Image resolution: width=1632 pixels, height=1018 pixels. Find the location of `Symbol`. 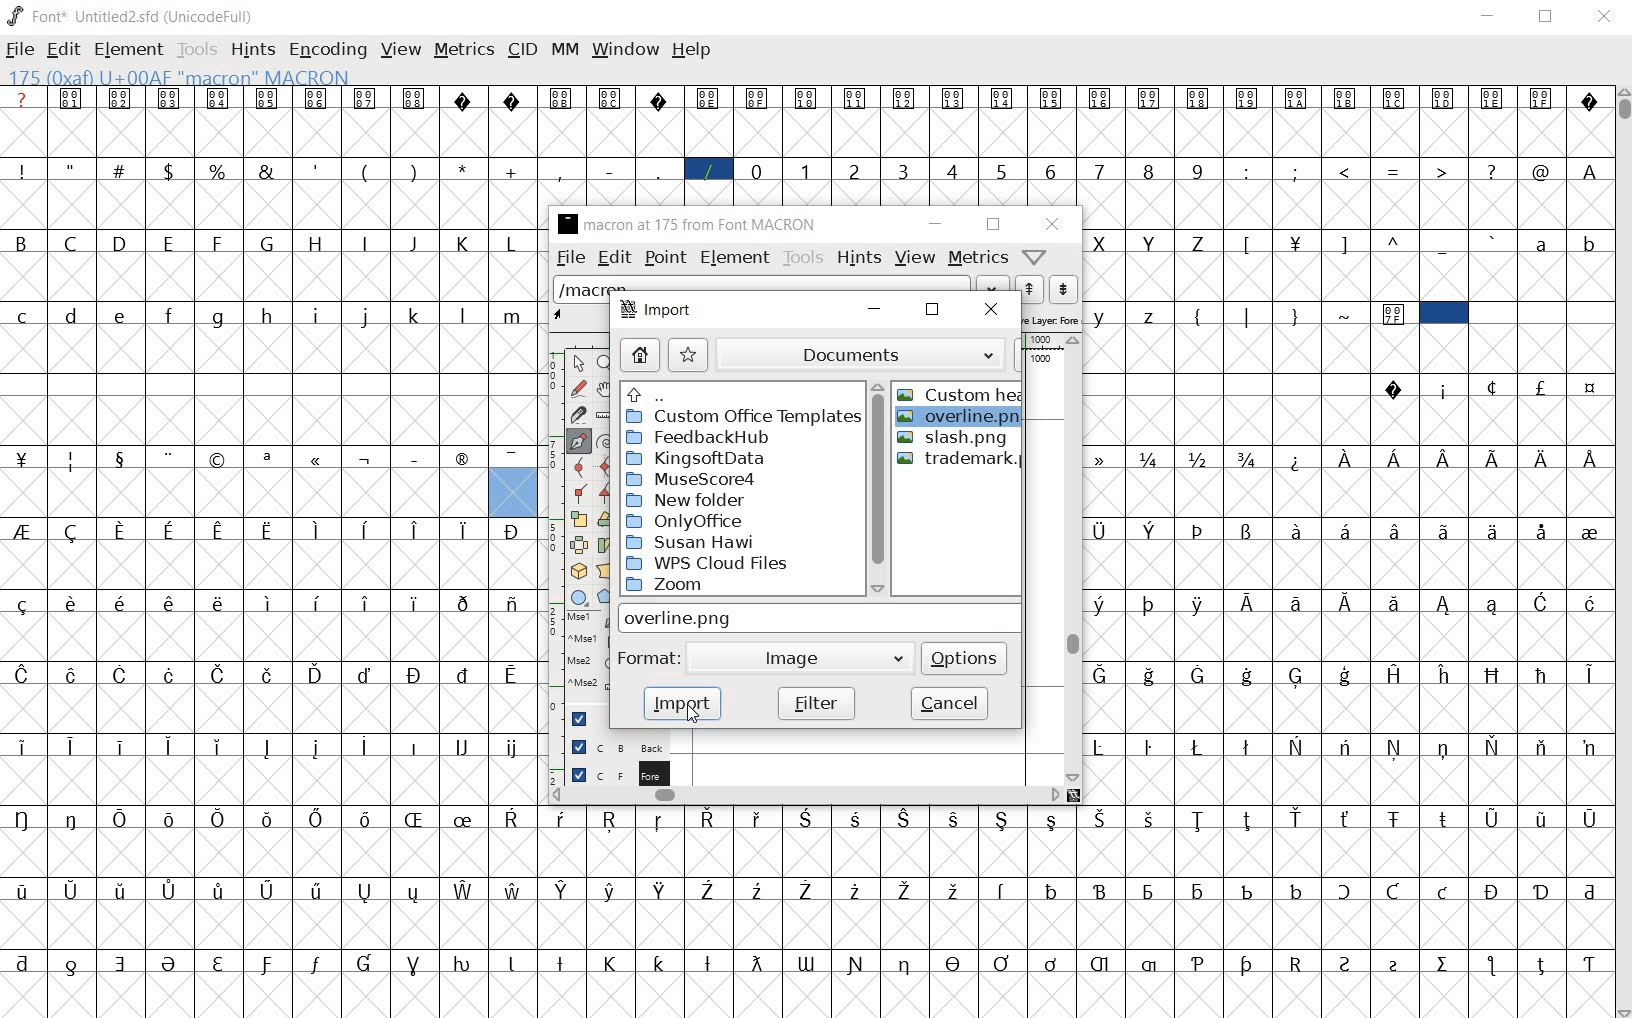

Symbol is located at coordinates (658, 98).